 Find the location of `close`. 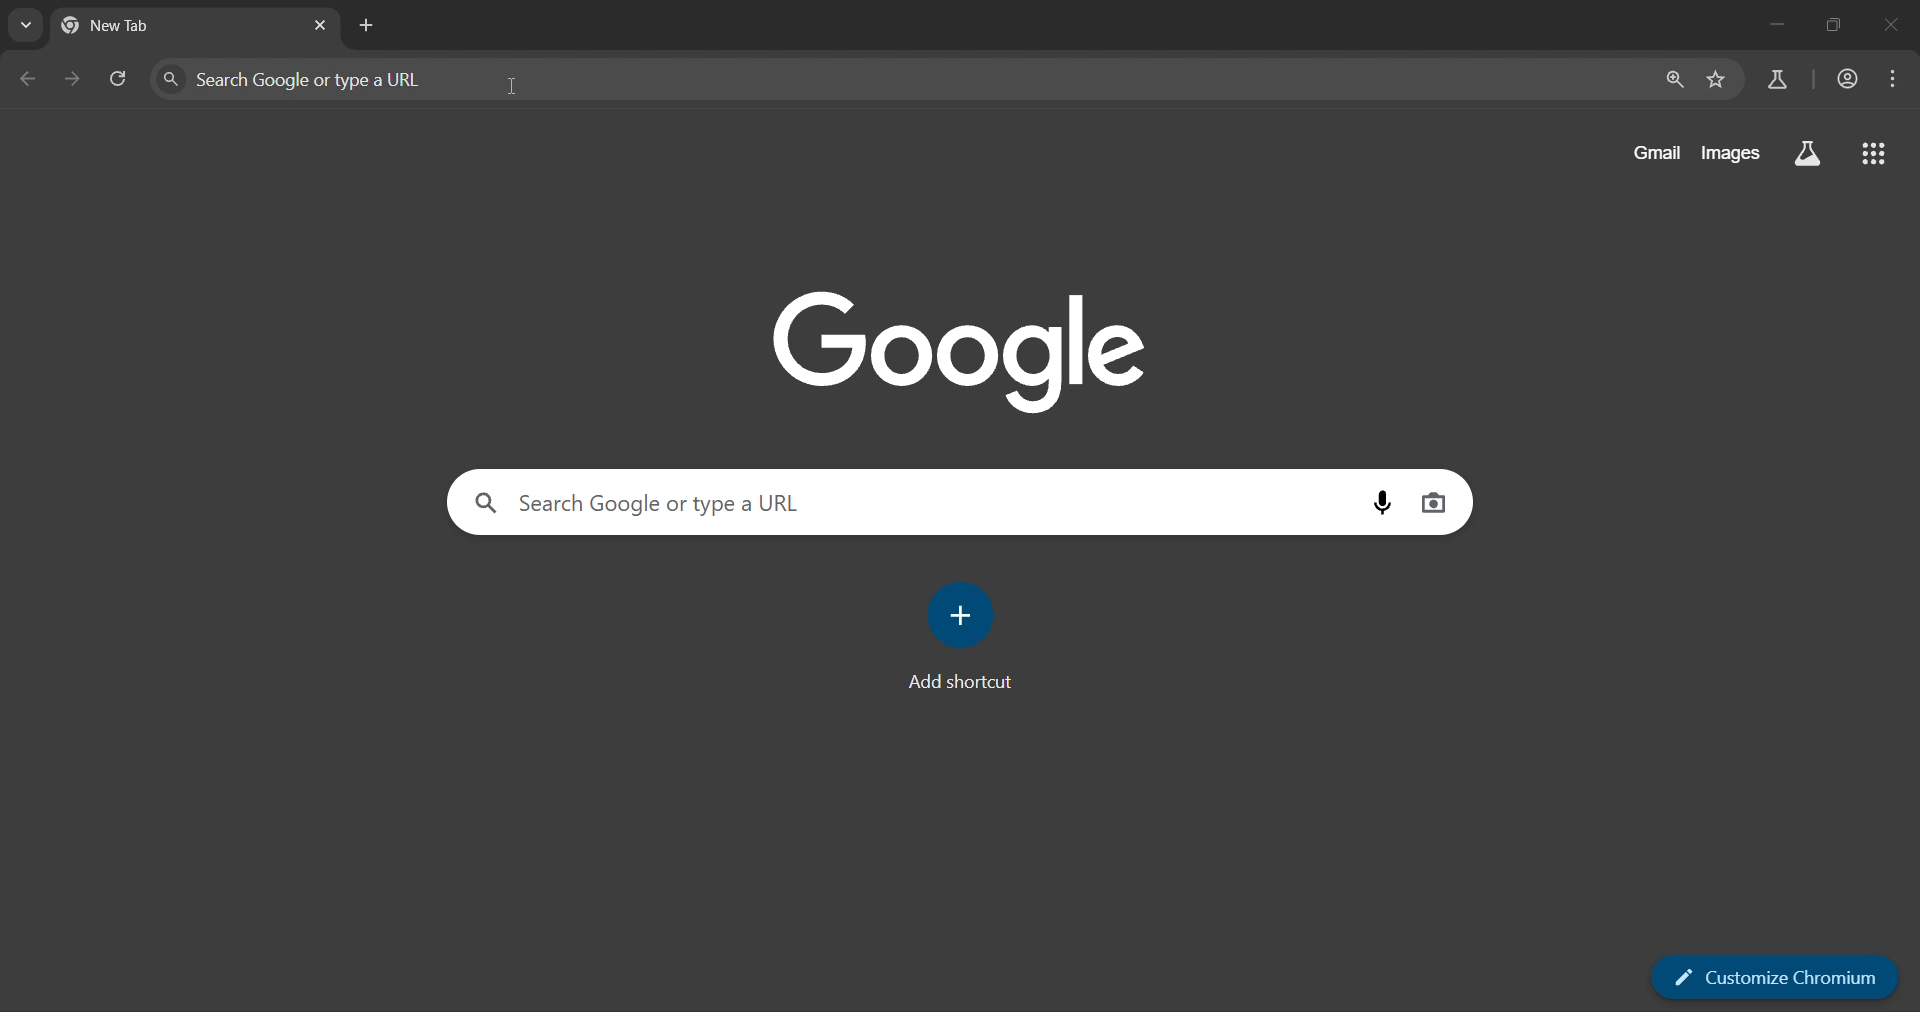

close is located at coordinates (1892, 26).